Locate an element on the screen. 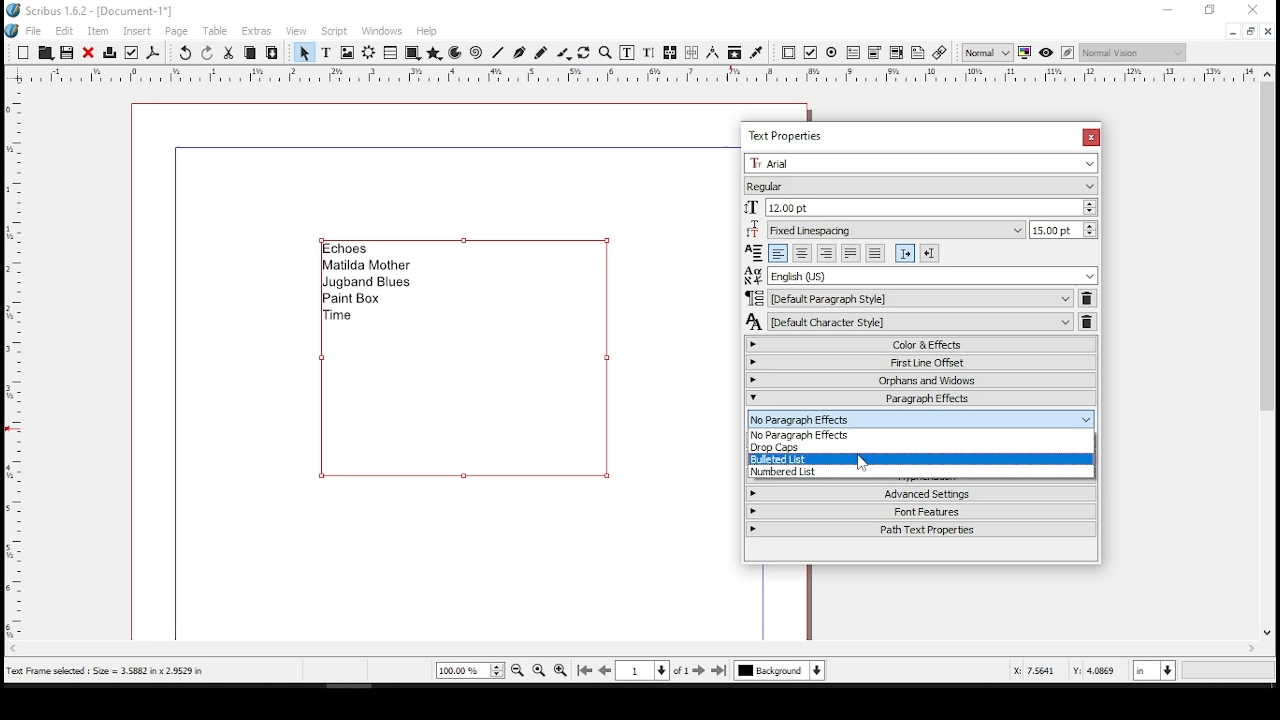 The width and height of the screenshot is (1280, 720). select item is located at coordinates (304, 52).